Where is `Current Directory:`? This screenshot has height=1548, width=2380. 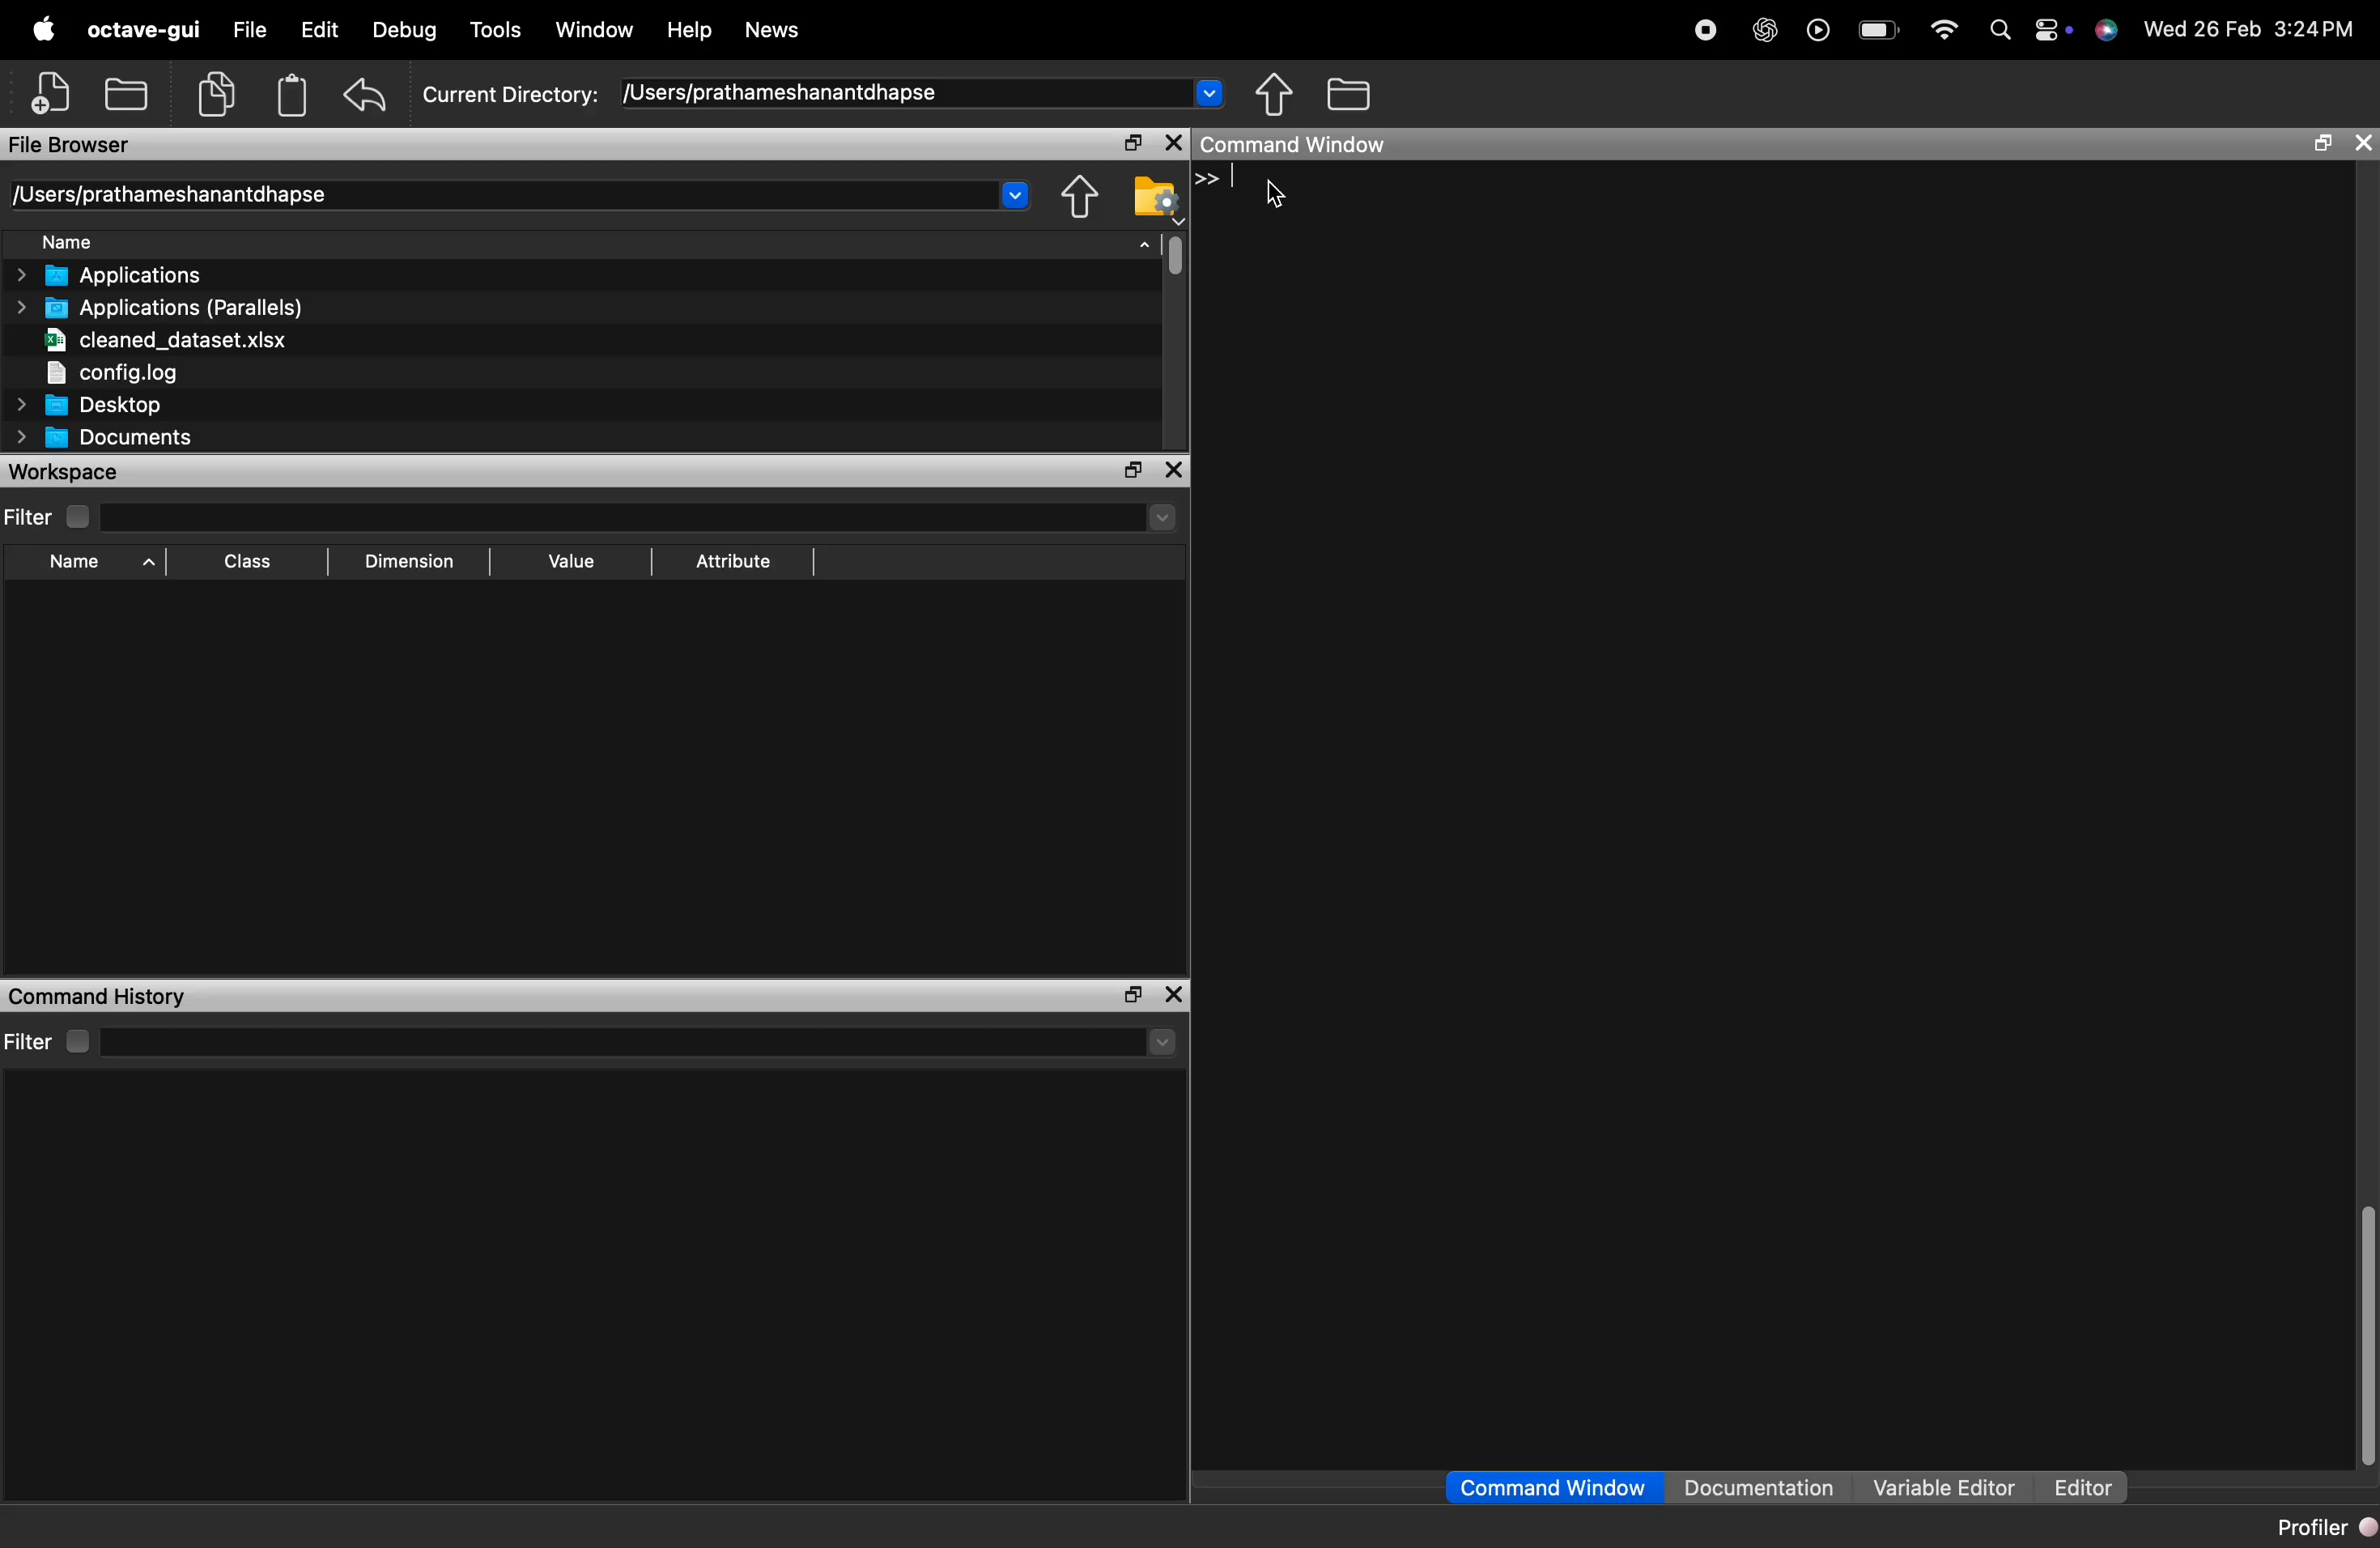
Current Directory: is located at coordinates (512, 91).